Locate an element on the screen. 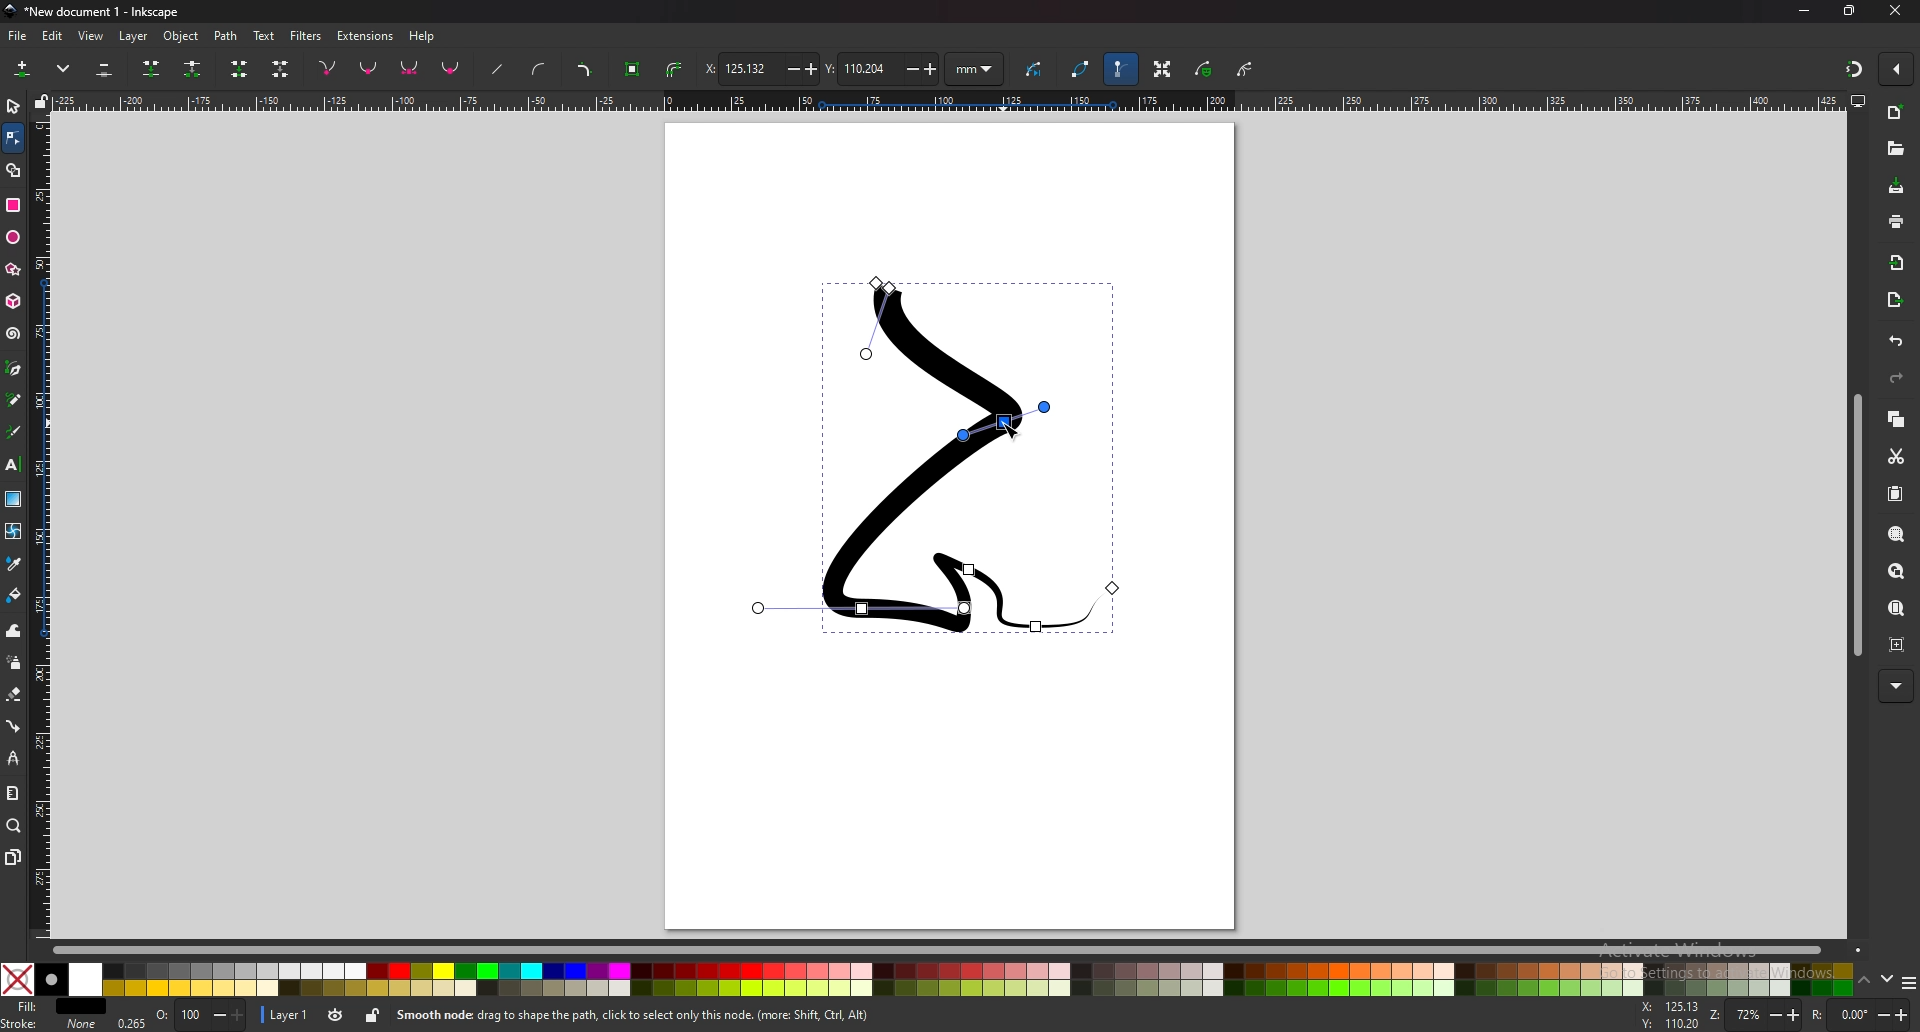 The width and height of the screenshot is (1920, 1032). lpe is located at coordinates (13, 760).